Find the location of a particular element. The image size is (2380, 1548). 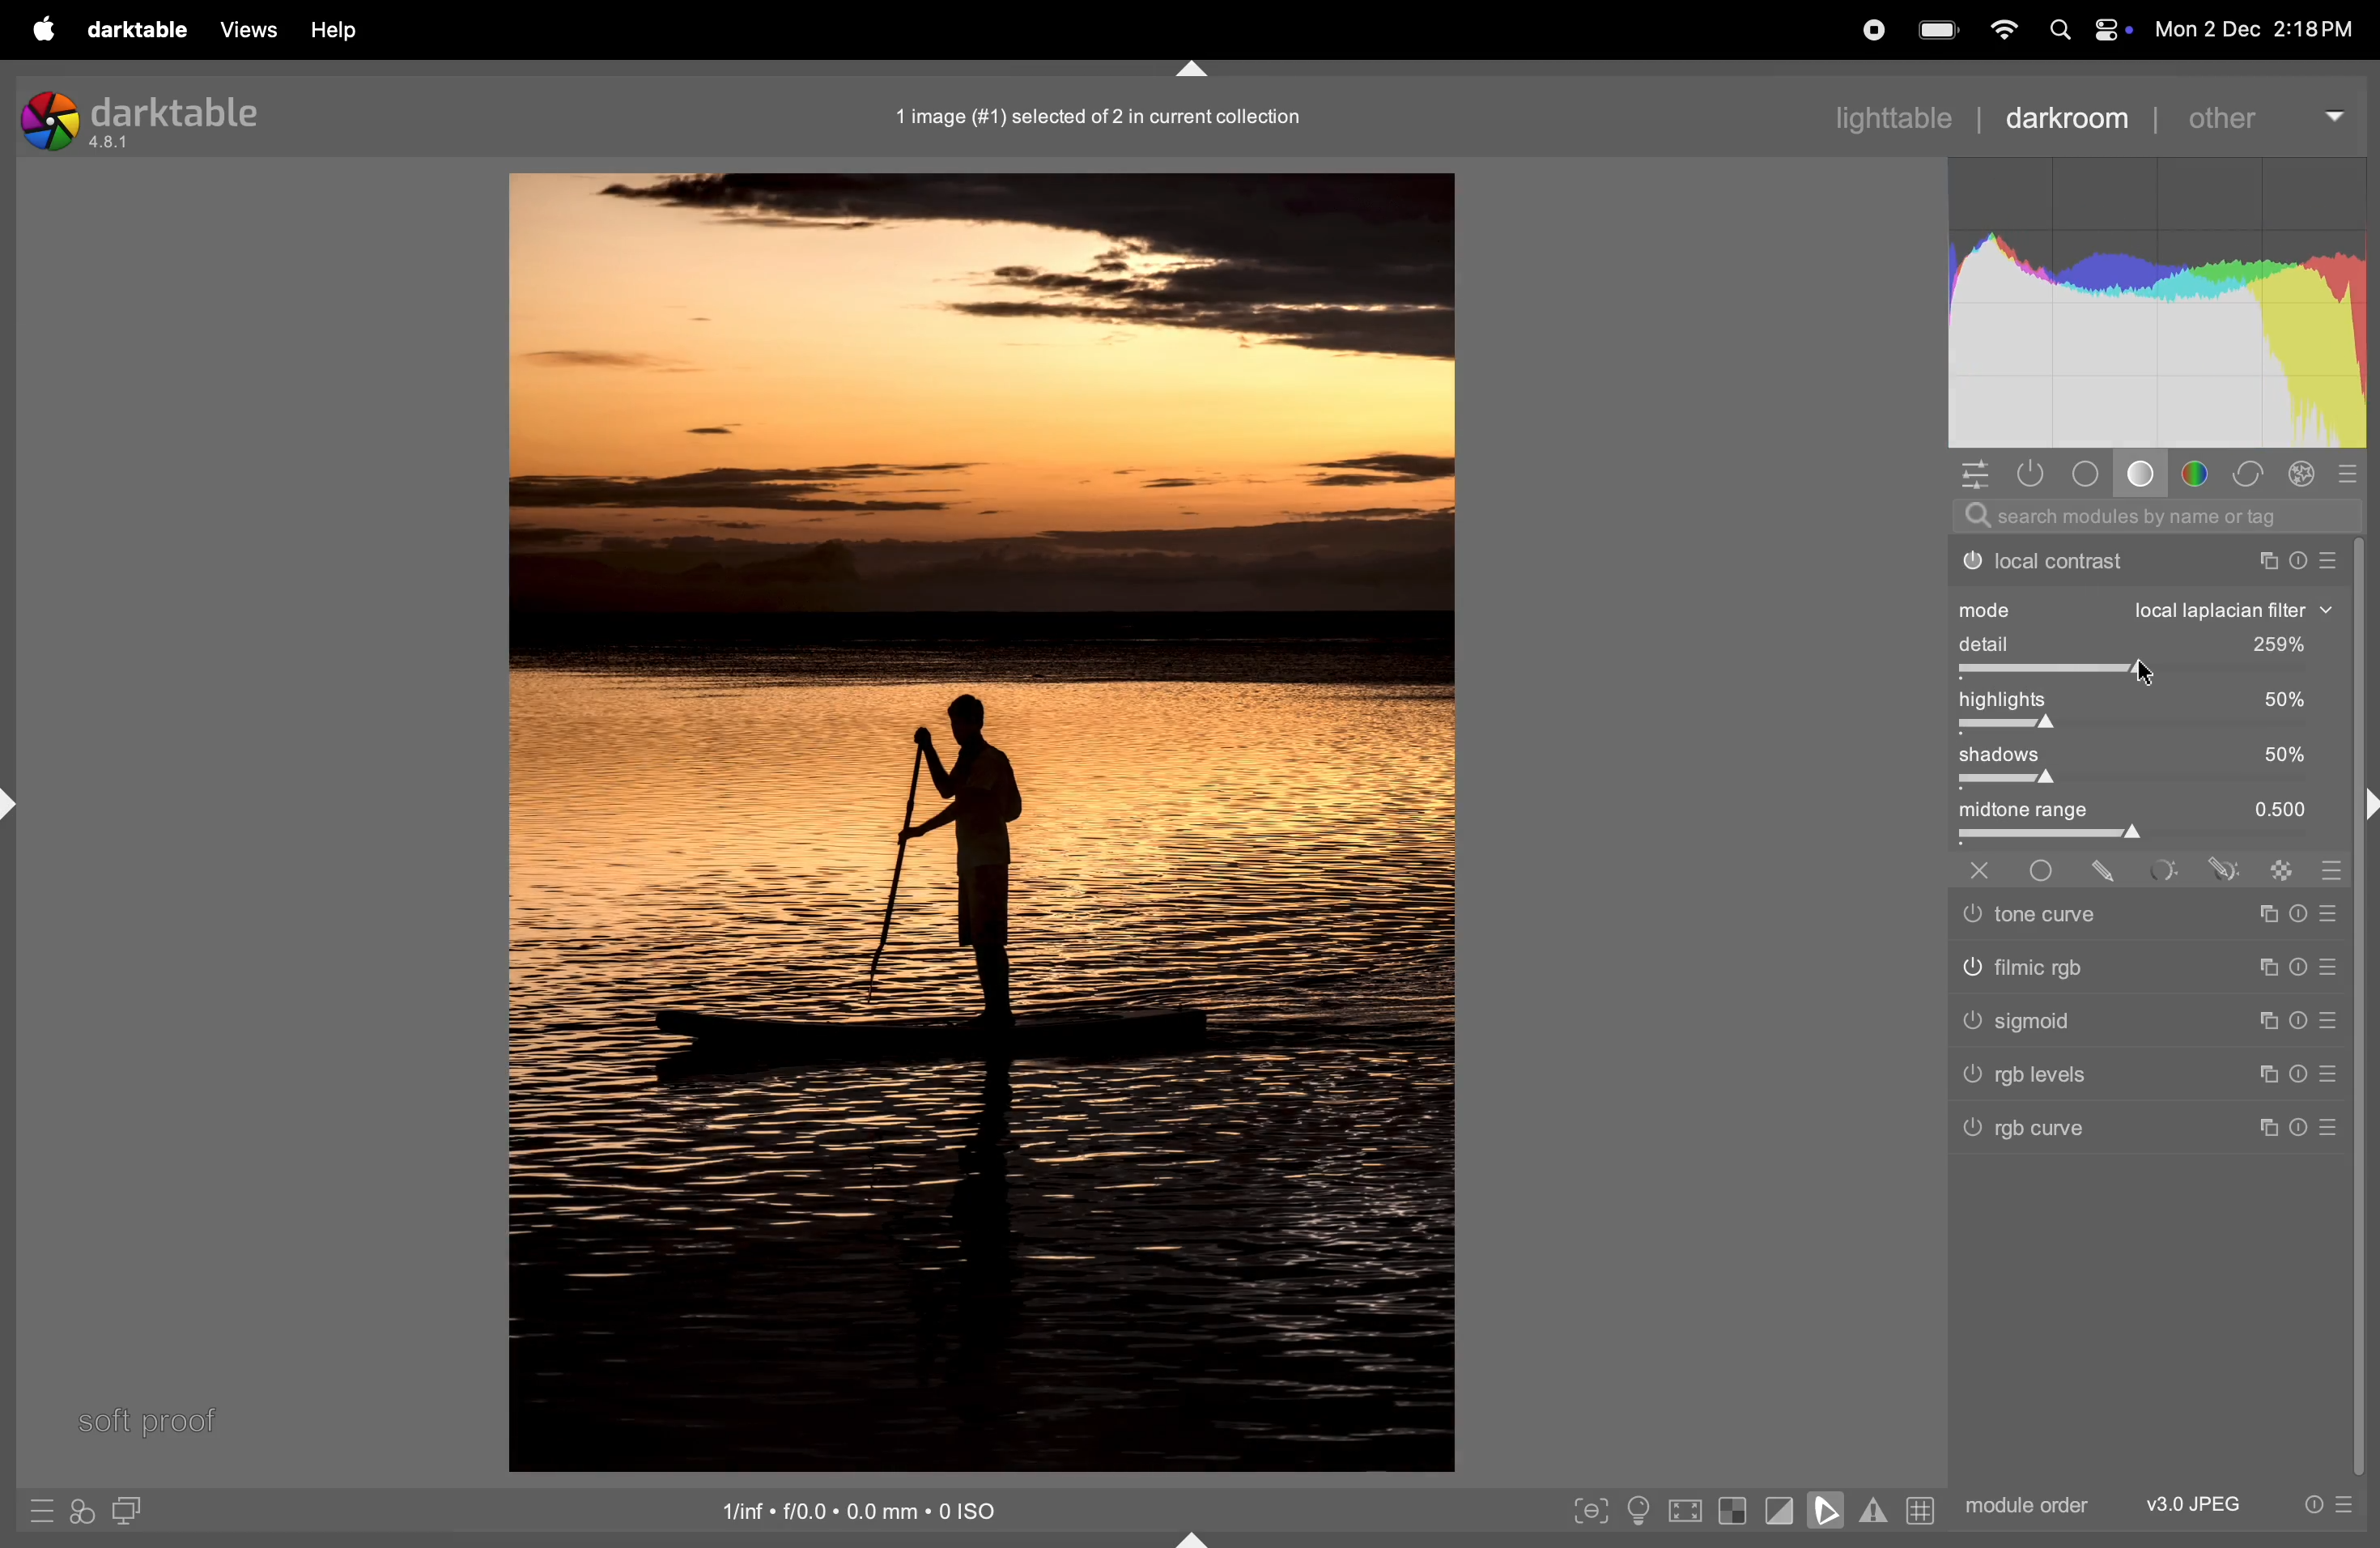

help is located at coordinates (343, 29).